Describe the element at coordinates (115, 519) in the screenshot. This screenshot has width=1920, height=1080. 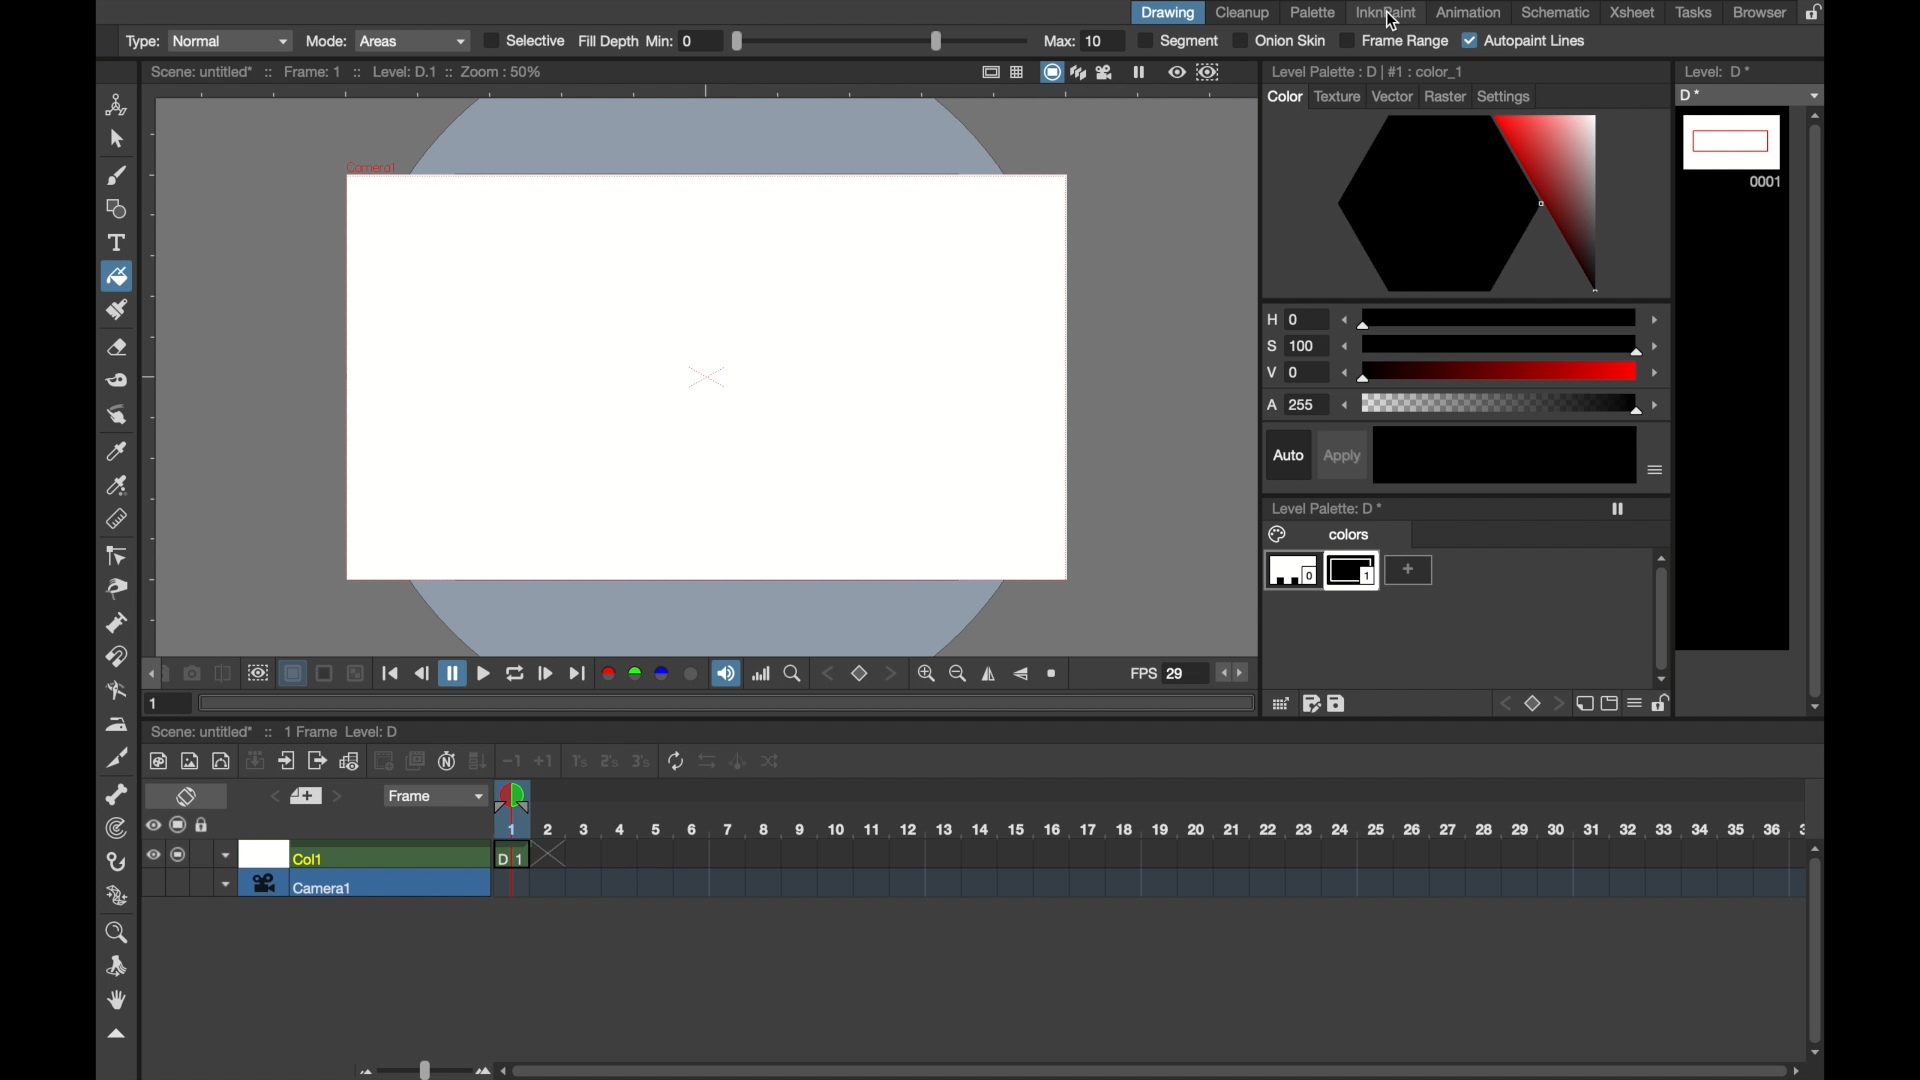
I see `ruler tool` at that location.